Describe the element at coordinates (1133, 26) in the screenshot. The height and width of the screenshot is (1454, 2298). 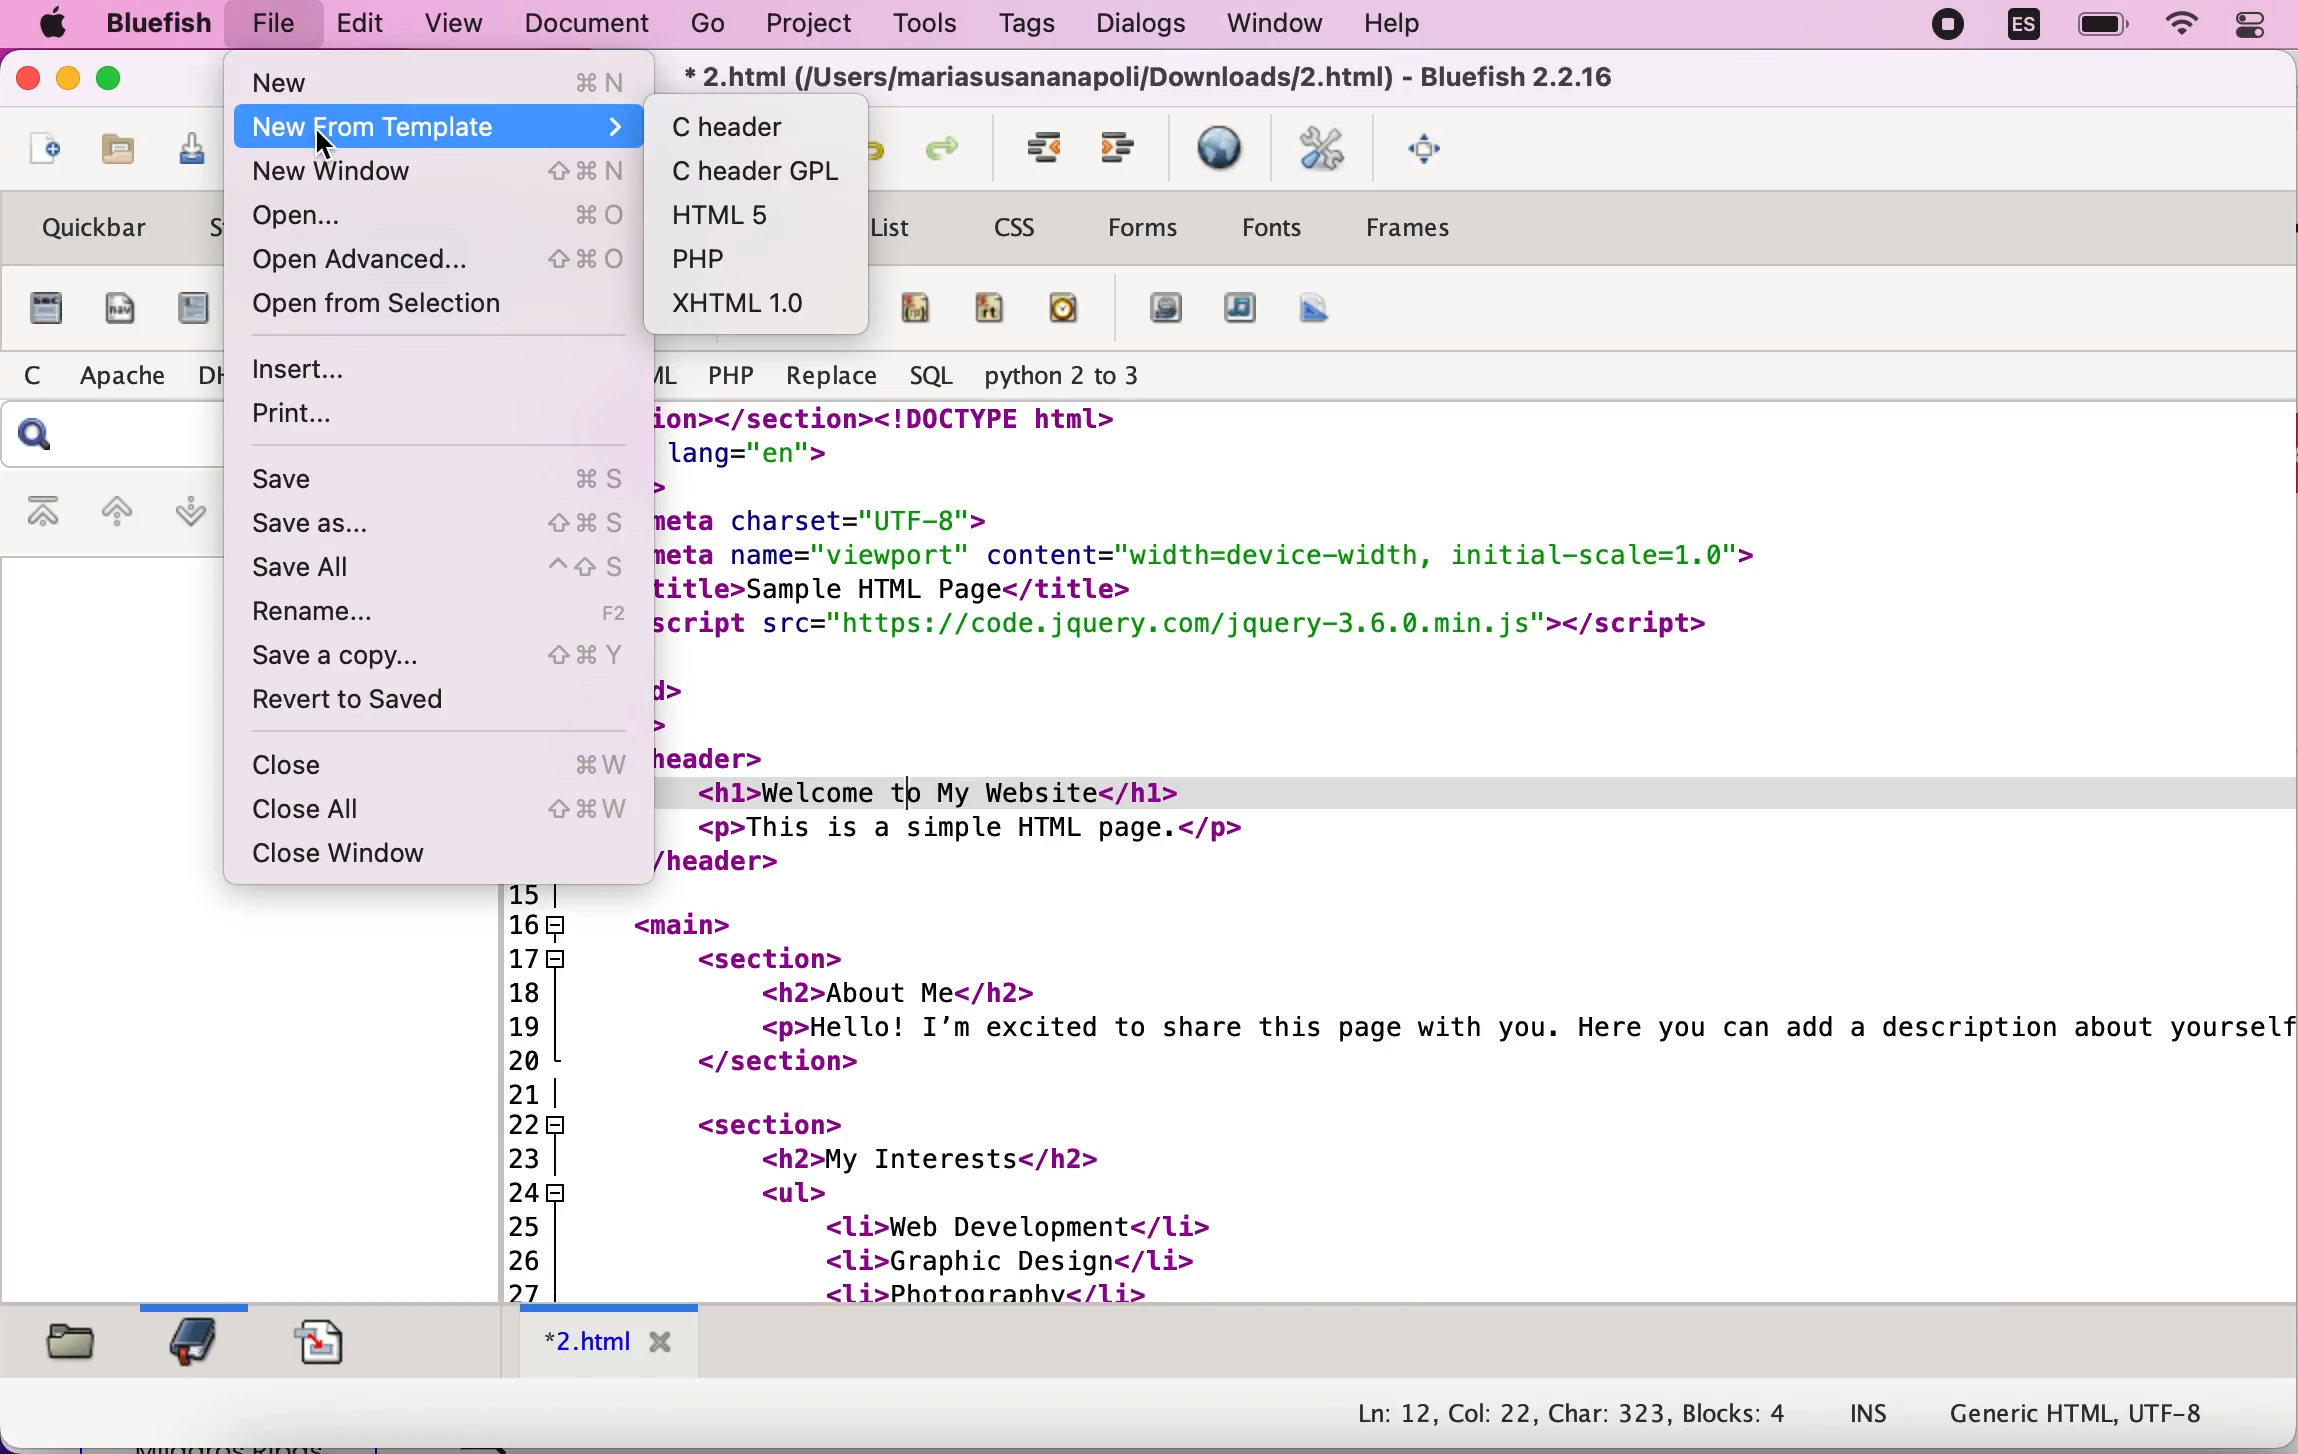
I see `dialogs` at that location.